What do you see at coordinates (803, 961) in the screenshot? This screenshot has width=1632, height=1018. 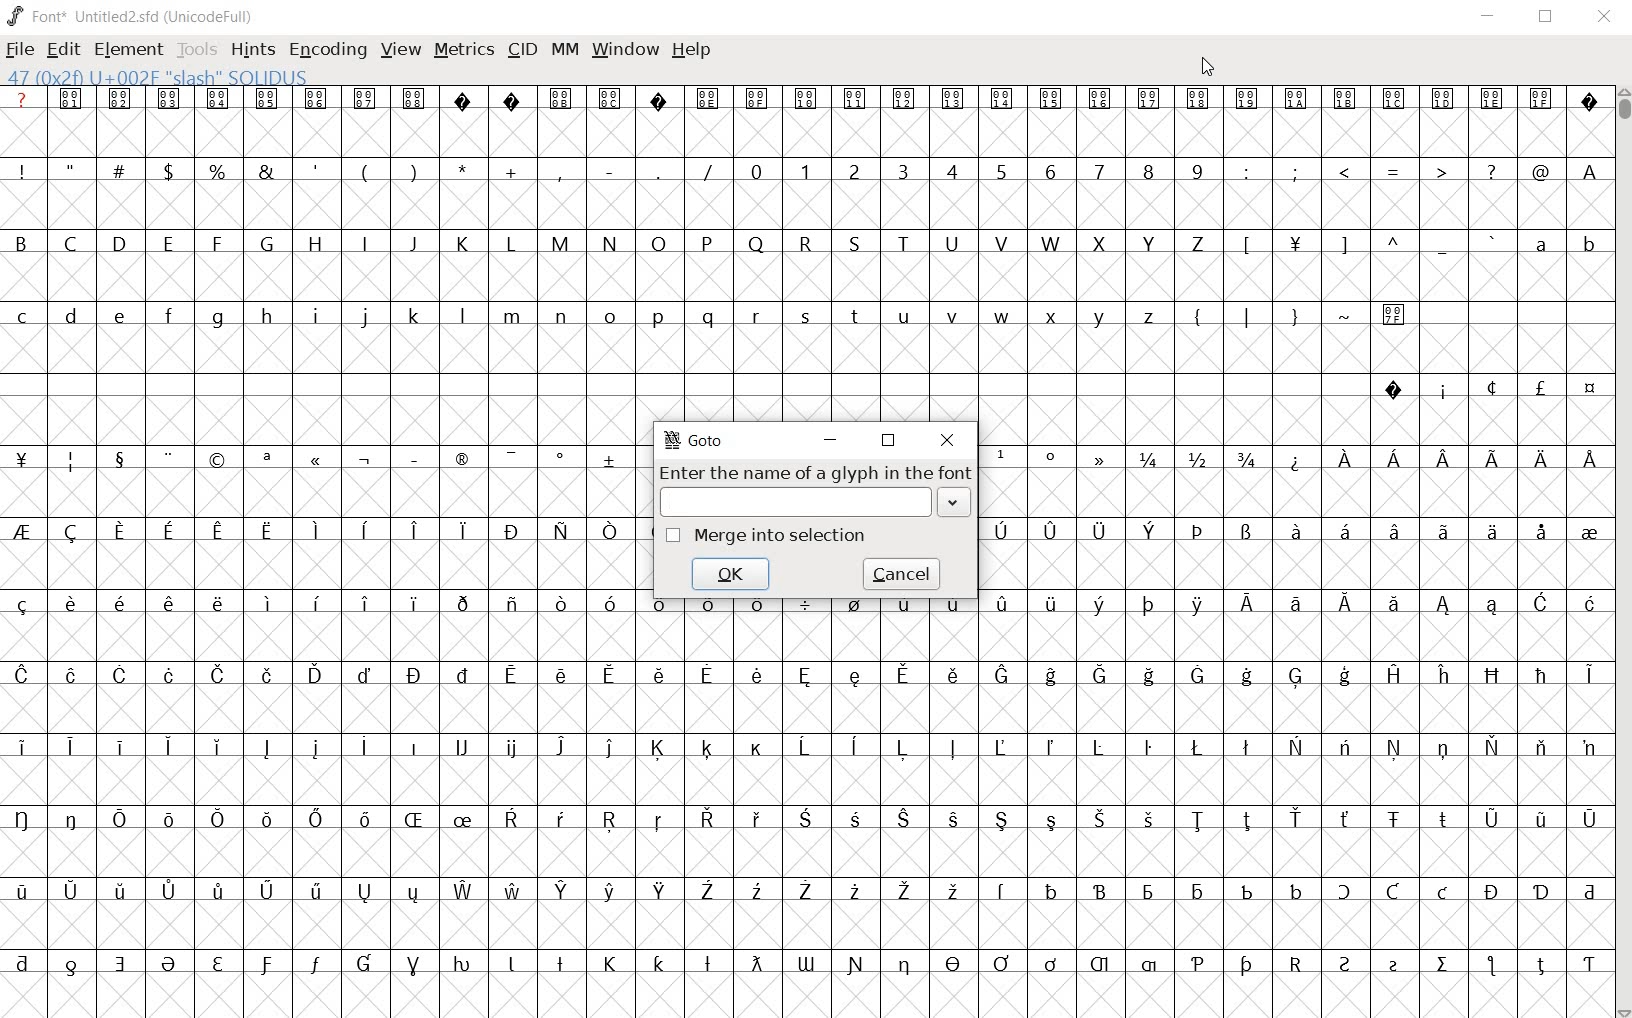 I see `` at bounding box center [803, 961].